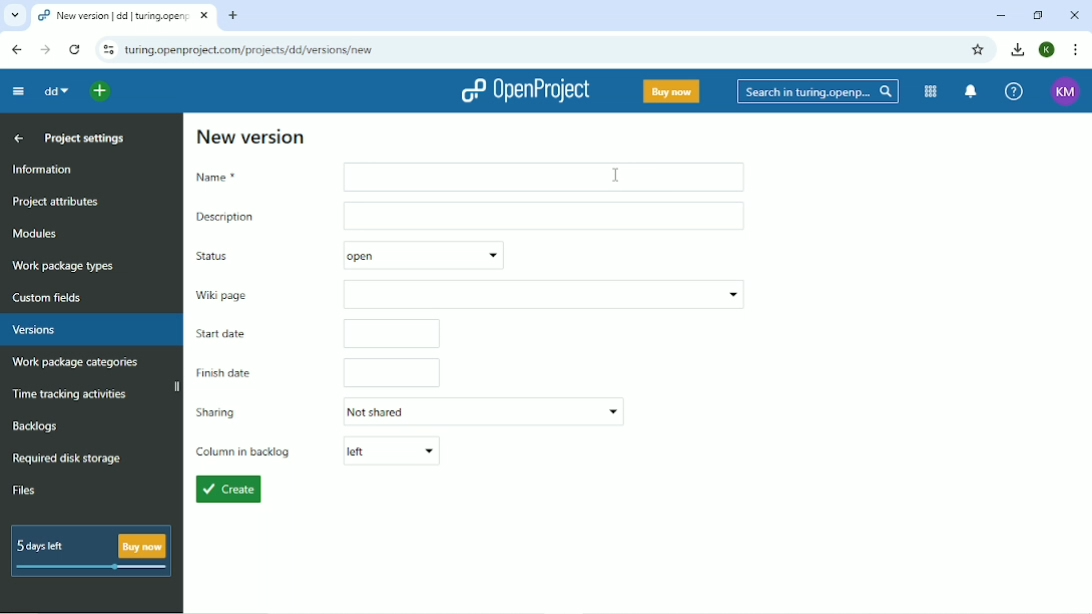  Describe the element at coordinates (1001, 16) in the screenshot. I see `Minimize` at that location.